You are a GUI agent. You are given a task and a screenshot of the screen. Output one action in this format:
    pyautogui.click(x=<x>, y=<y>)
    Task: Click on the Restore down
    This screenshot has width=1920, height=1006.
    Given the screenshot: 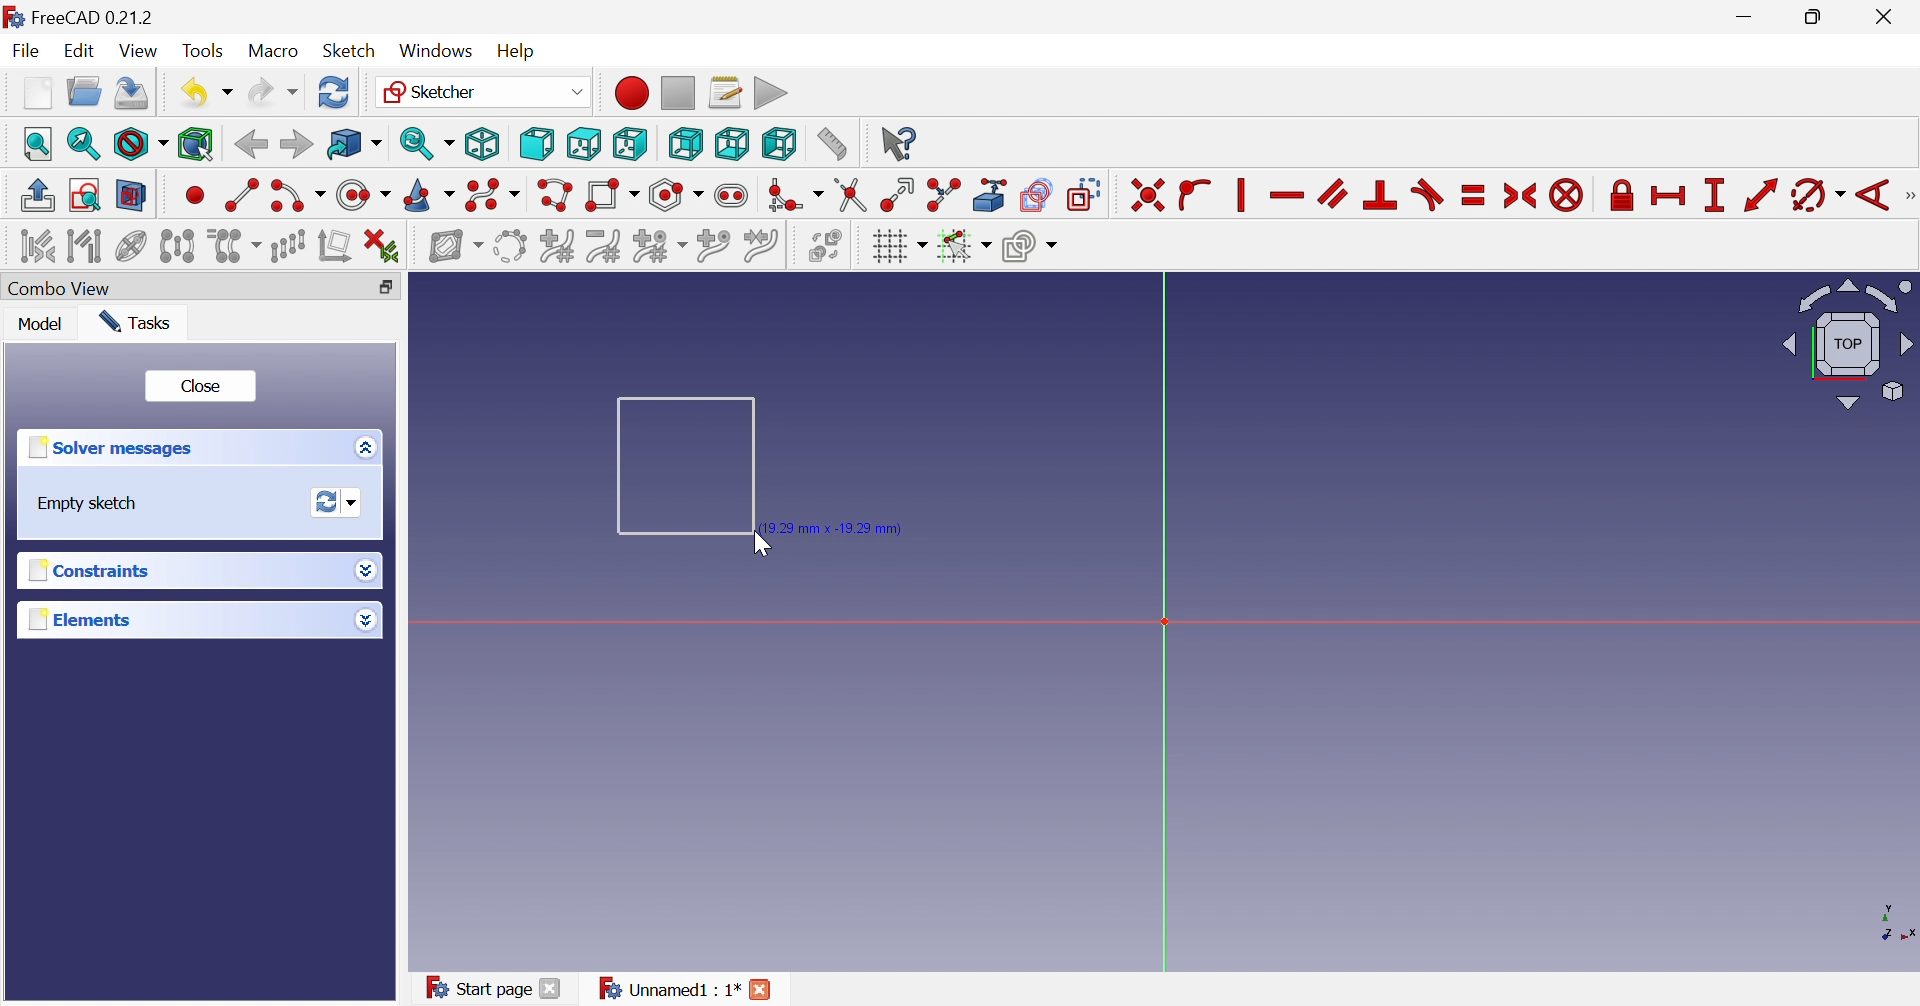 What is the action you would take?
    pyautogui.click(x=386, y=289)
    